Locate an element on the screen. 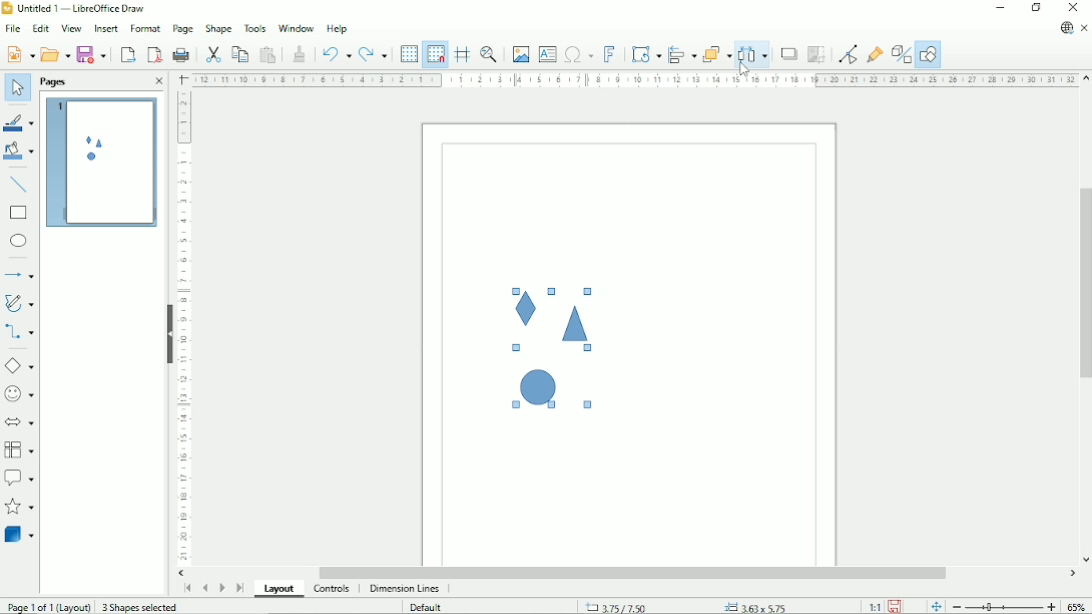 This screenshot has height=614, width=1092. Undo is located at coordinates (336, 52).